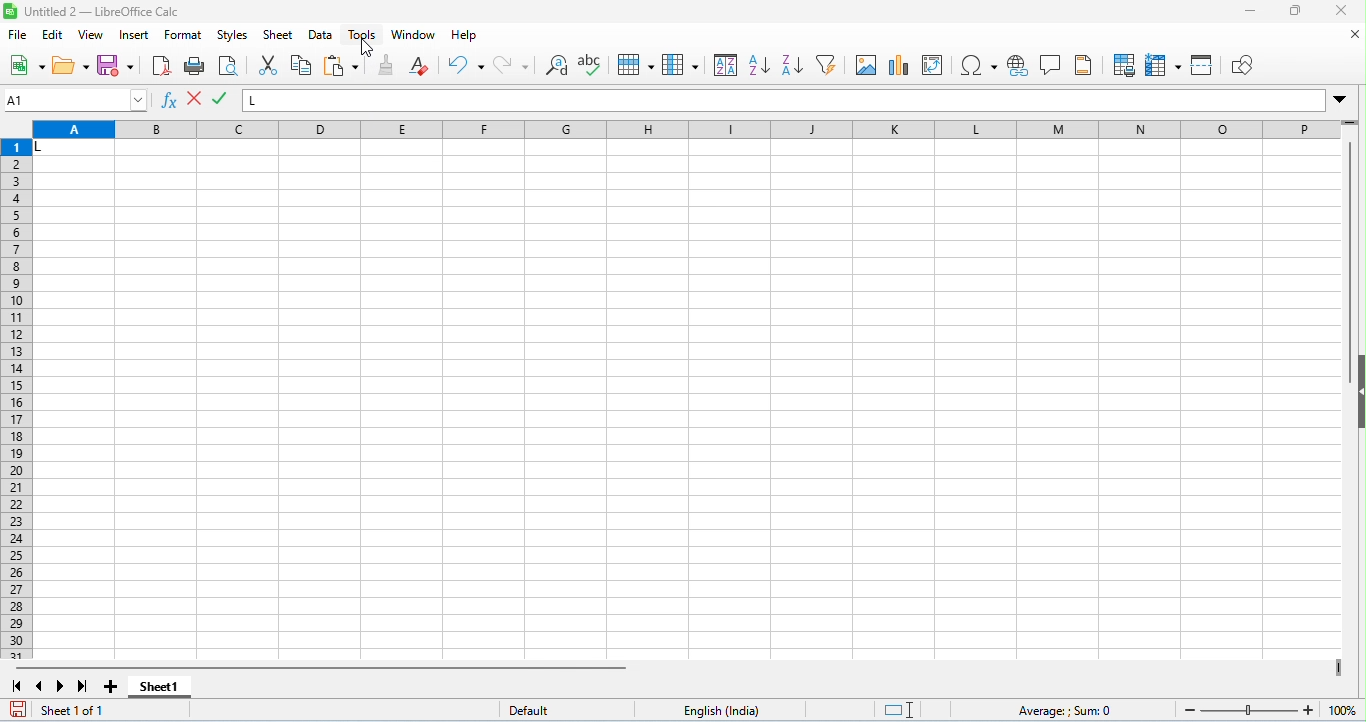  Describe the element at coordinates (17, 686) in the screenshot. I see `first sheet` at that location.